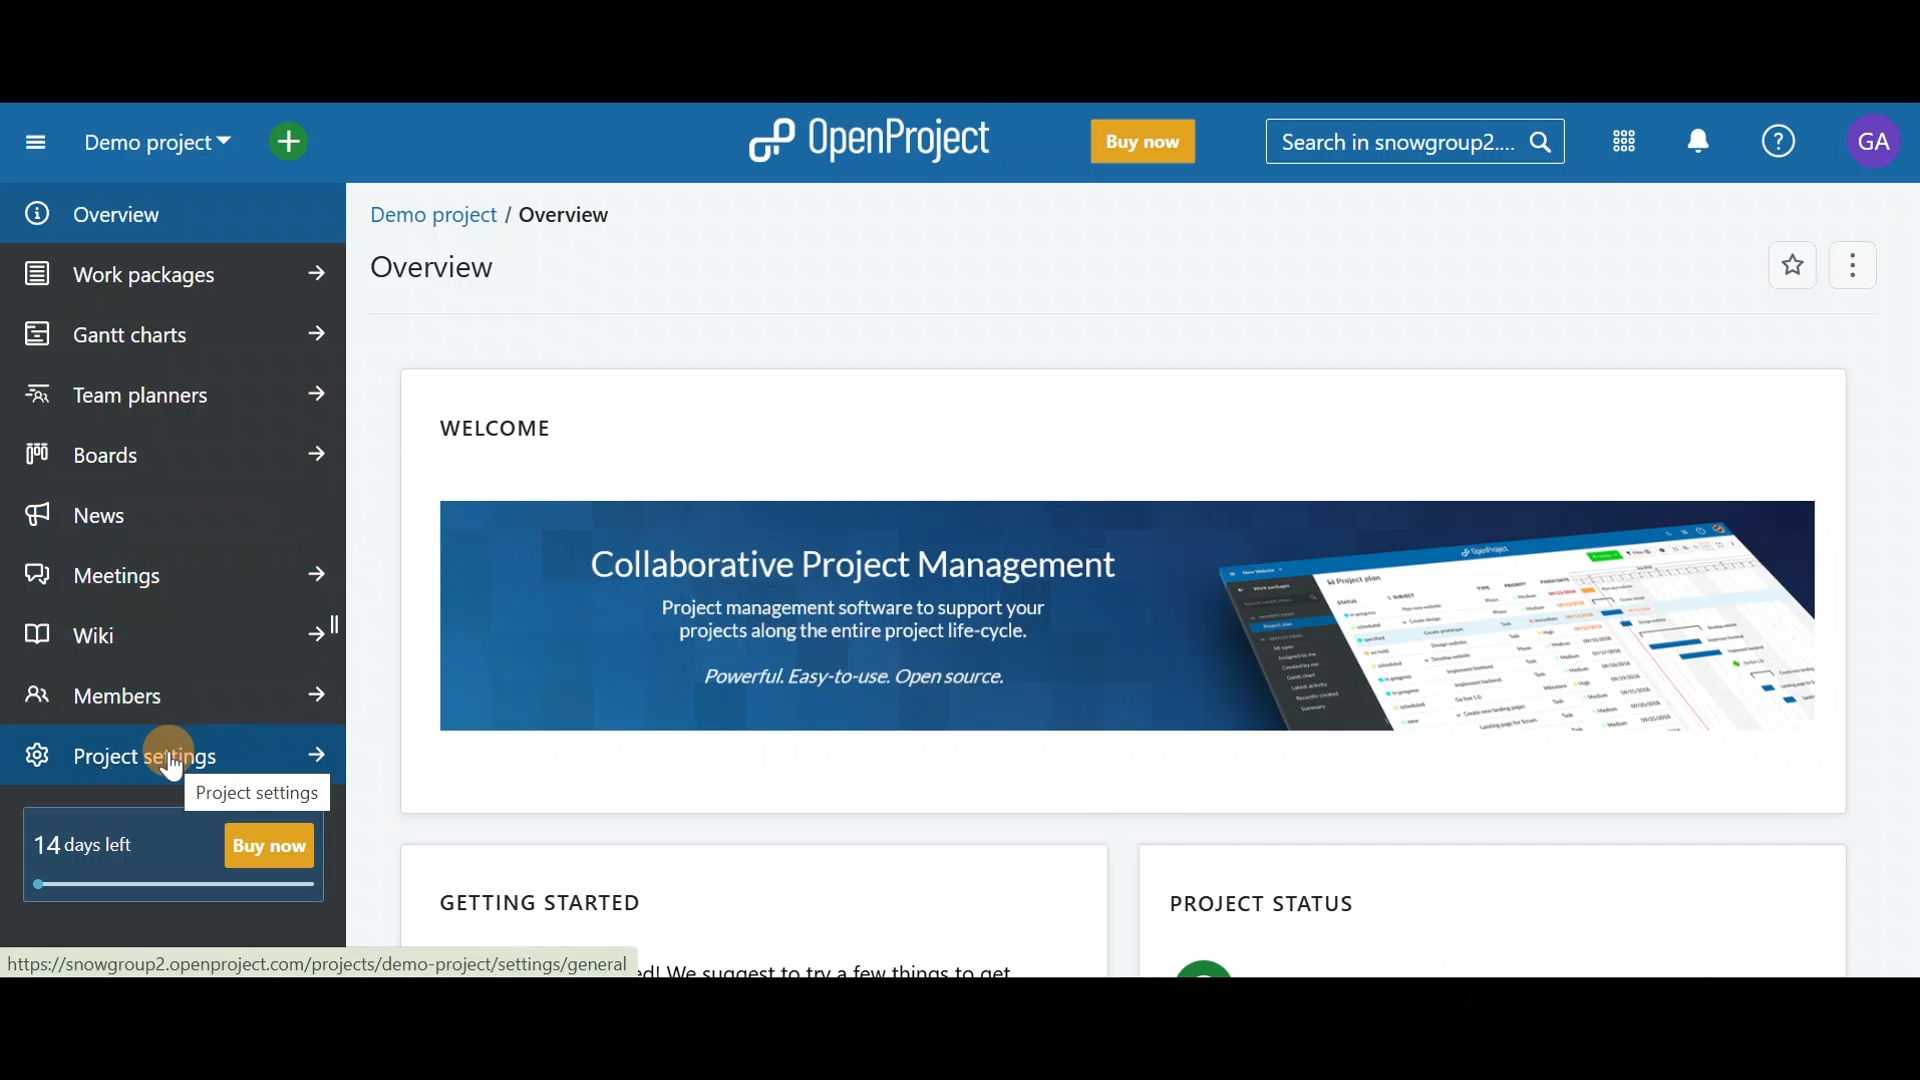 The width and height of the screenshot is (1920, 1080). What do you see at coordinates (172, 755) in the screenshot?
I see `Project settings` at bounding box center [172, 755].